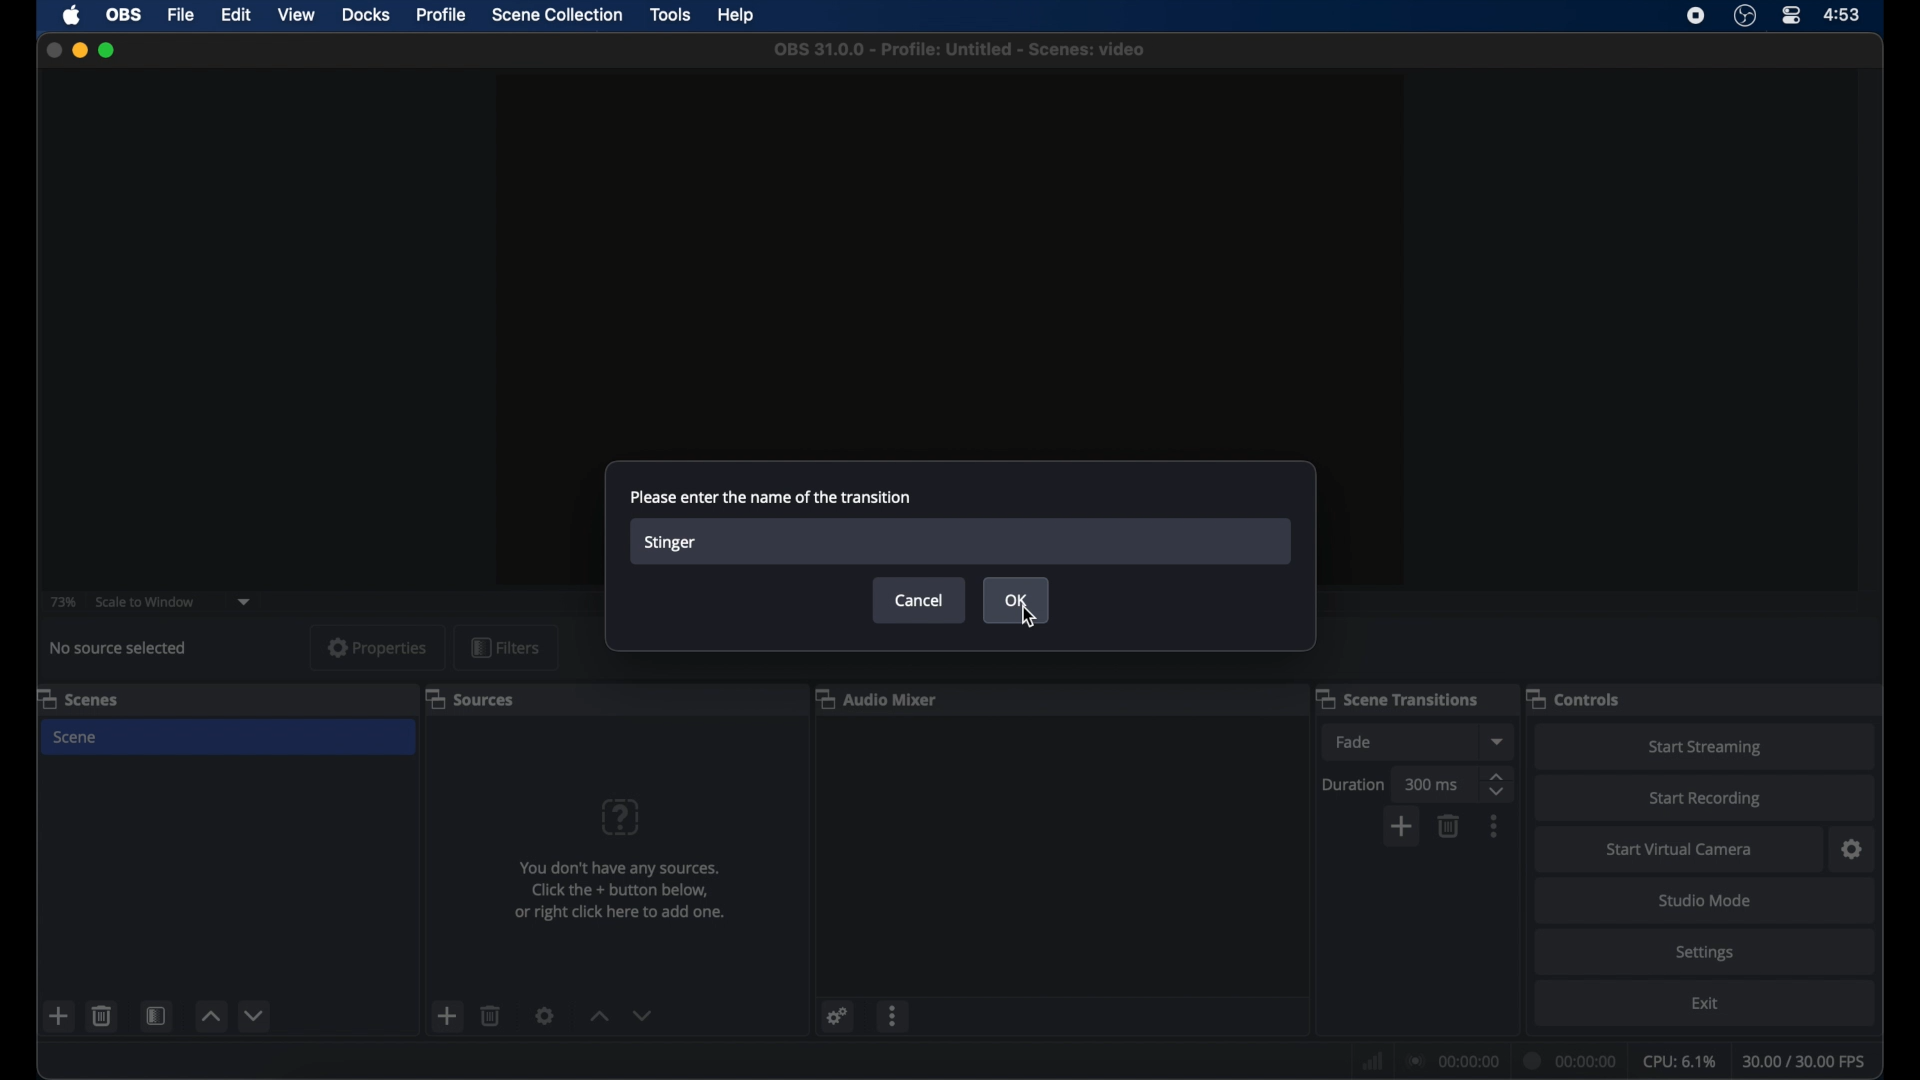 Image resolution: width=1920 pixels, height=1080 pixels. What do you see at coordinates (1708, 799) in the screenshot?
I see `start recording` at bounding box center [1708, 799].